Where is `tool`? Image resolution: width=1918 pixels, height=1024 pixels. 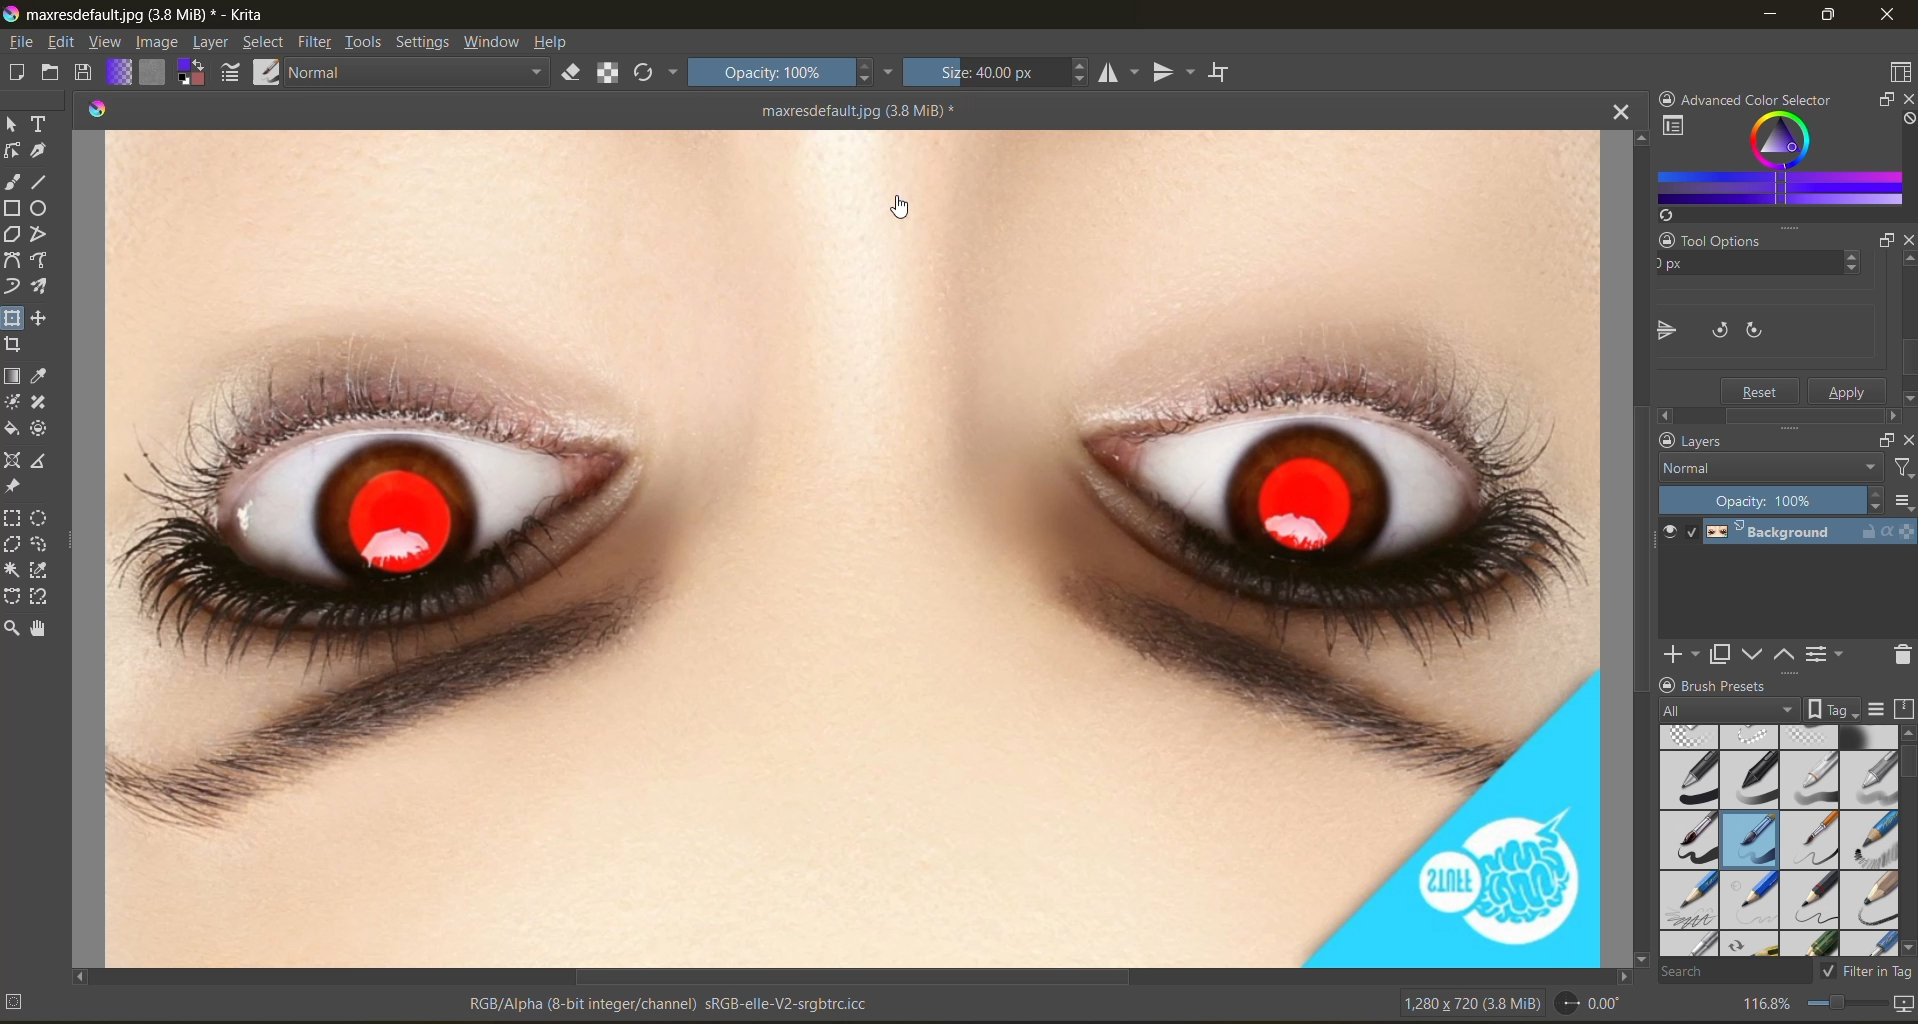 tool is located at coordinates (14, 627).